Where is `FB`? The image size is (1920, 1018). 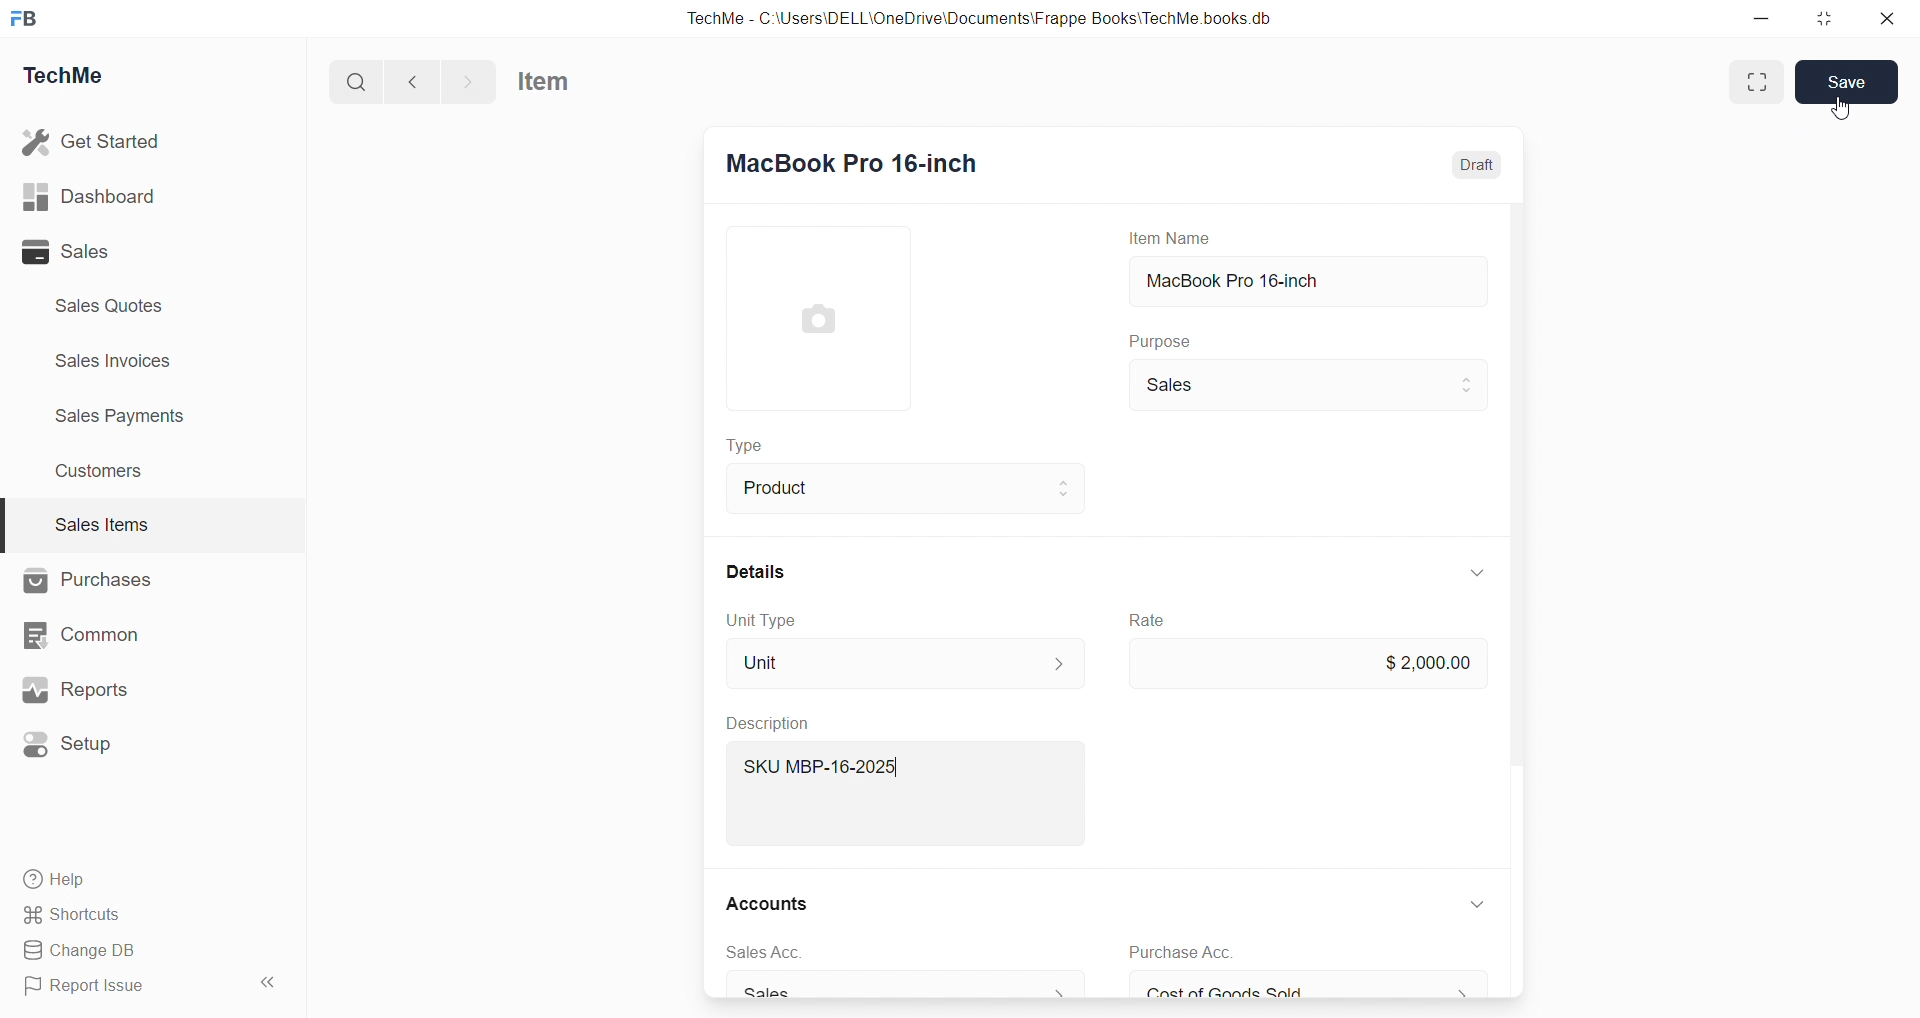 FB is located at coordinates (28, 18).